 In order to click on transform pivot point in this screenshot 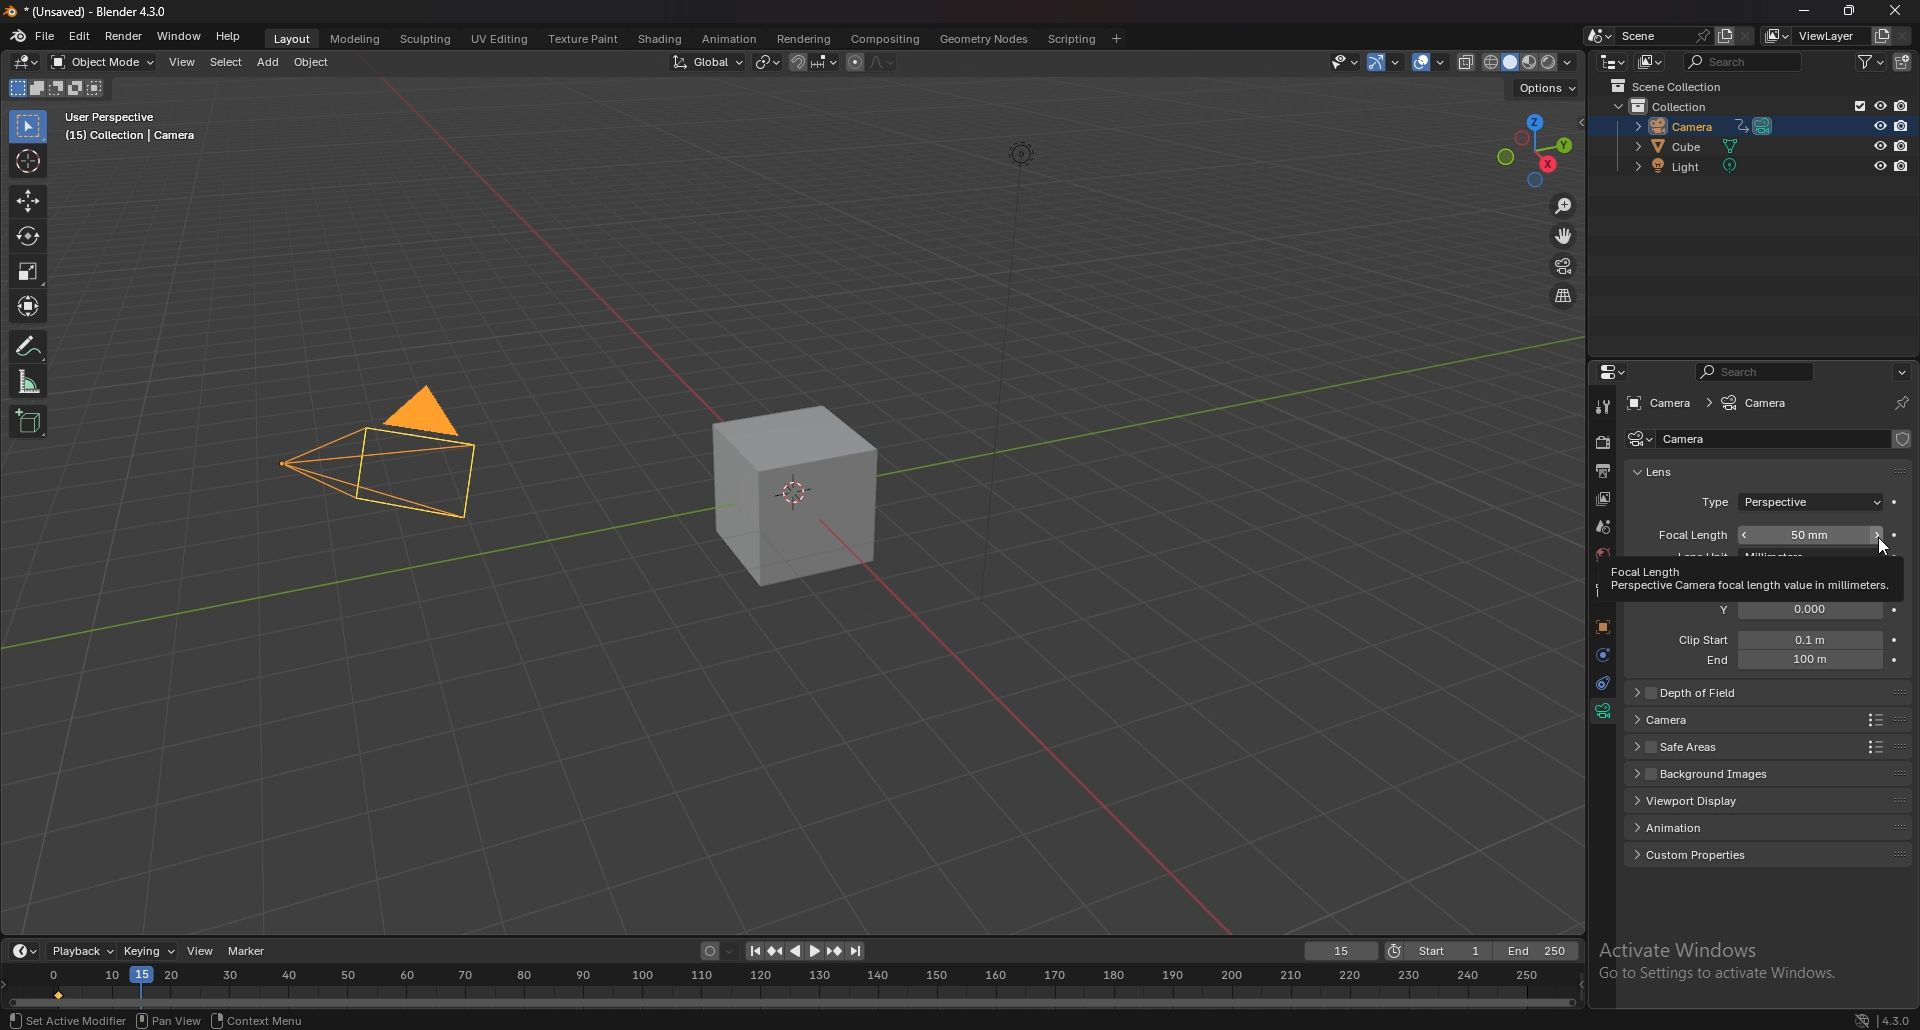, I will do `click(766, 62)`.